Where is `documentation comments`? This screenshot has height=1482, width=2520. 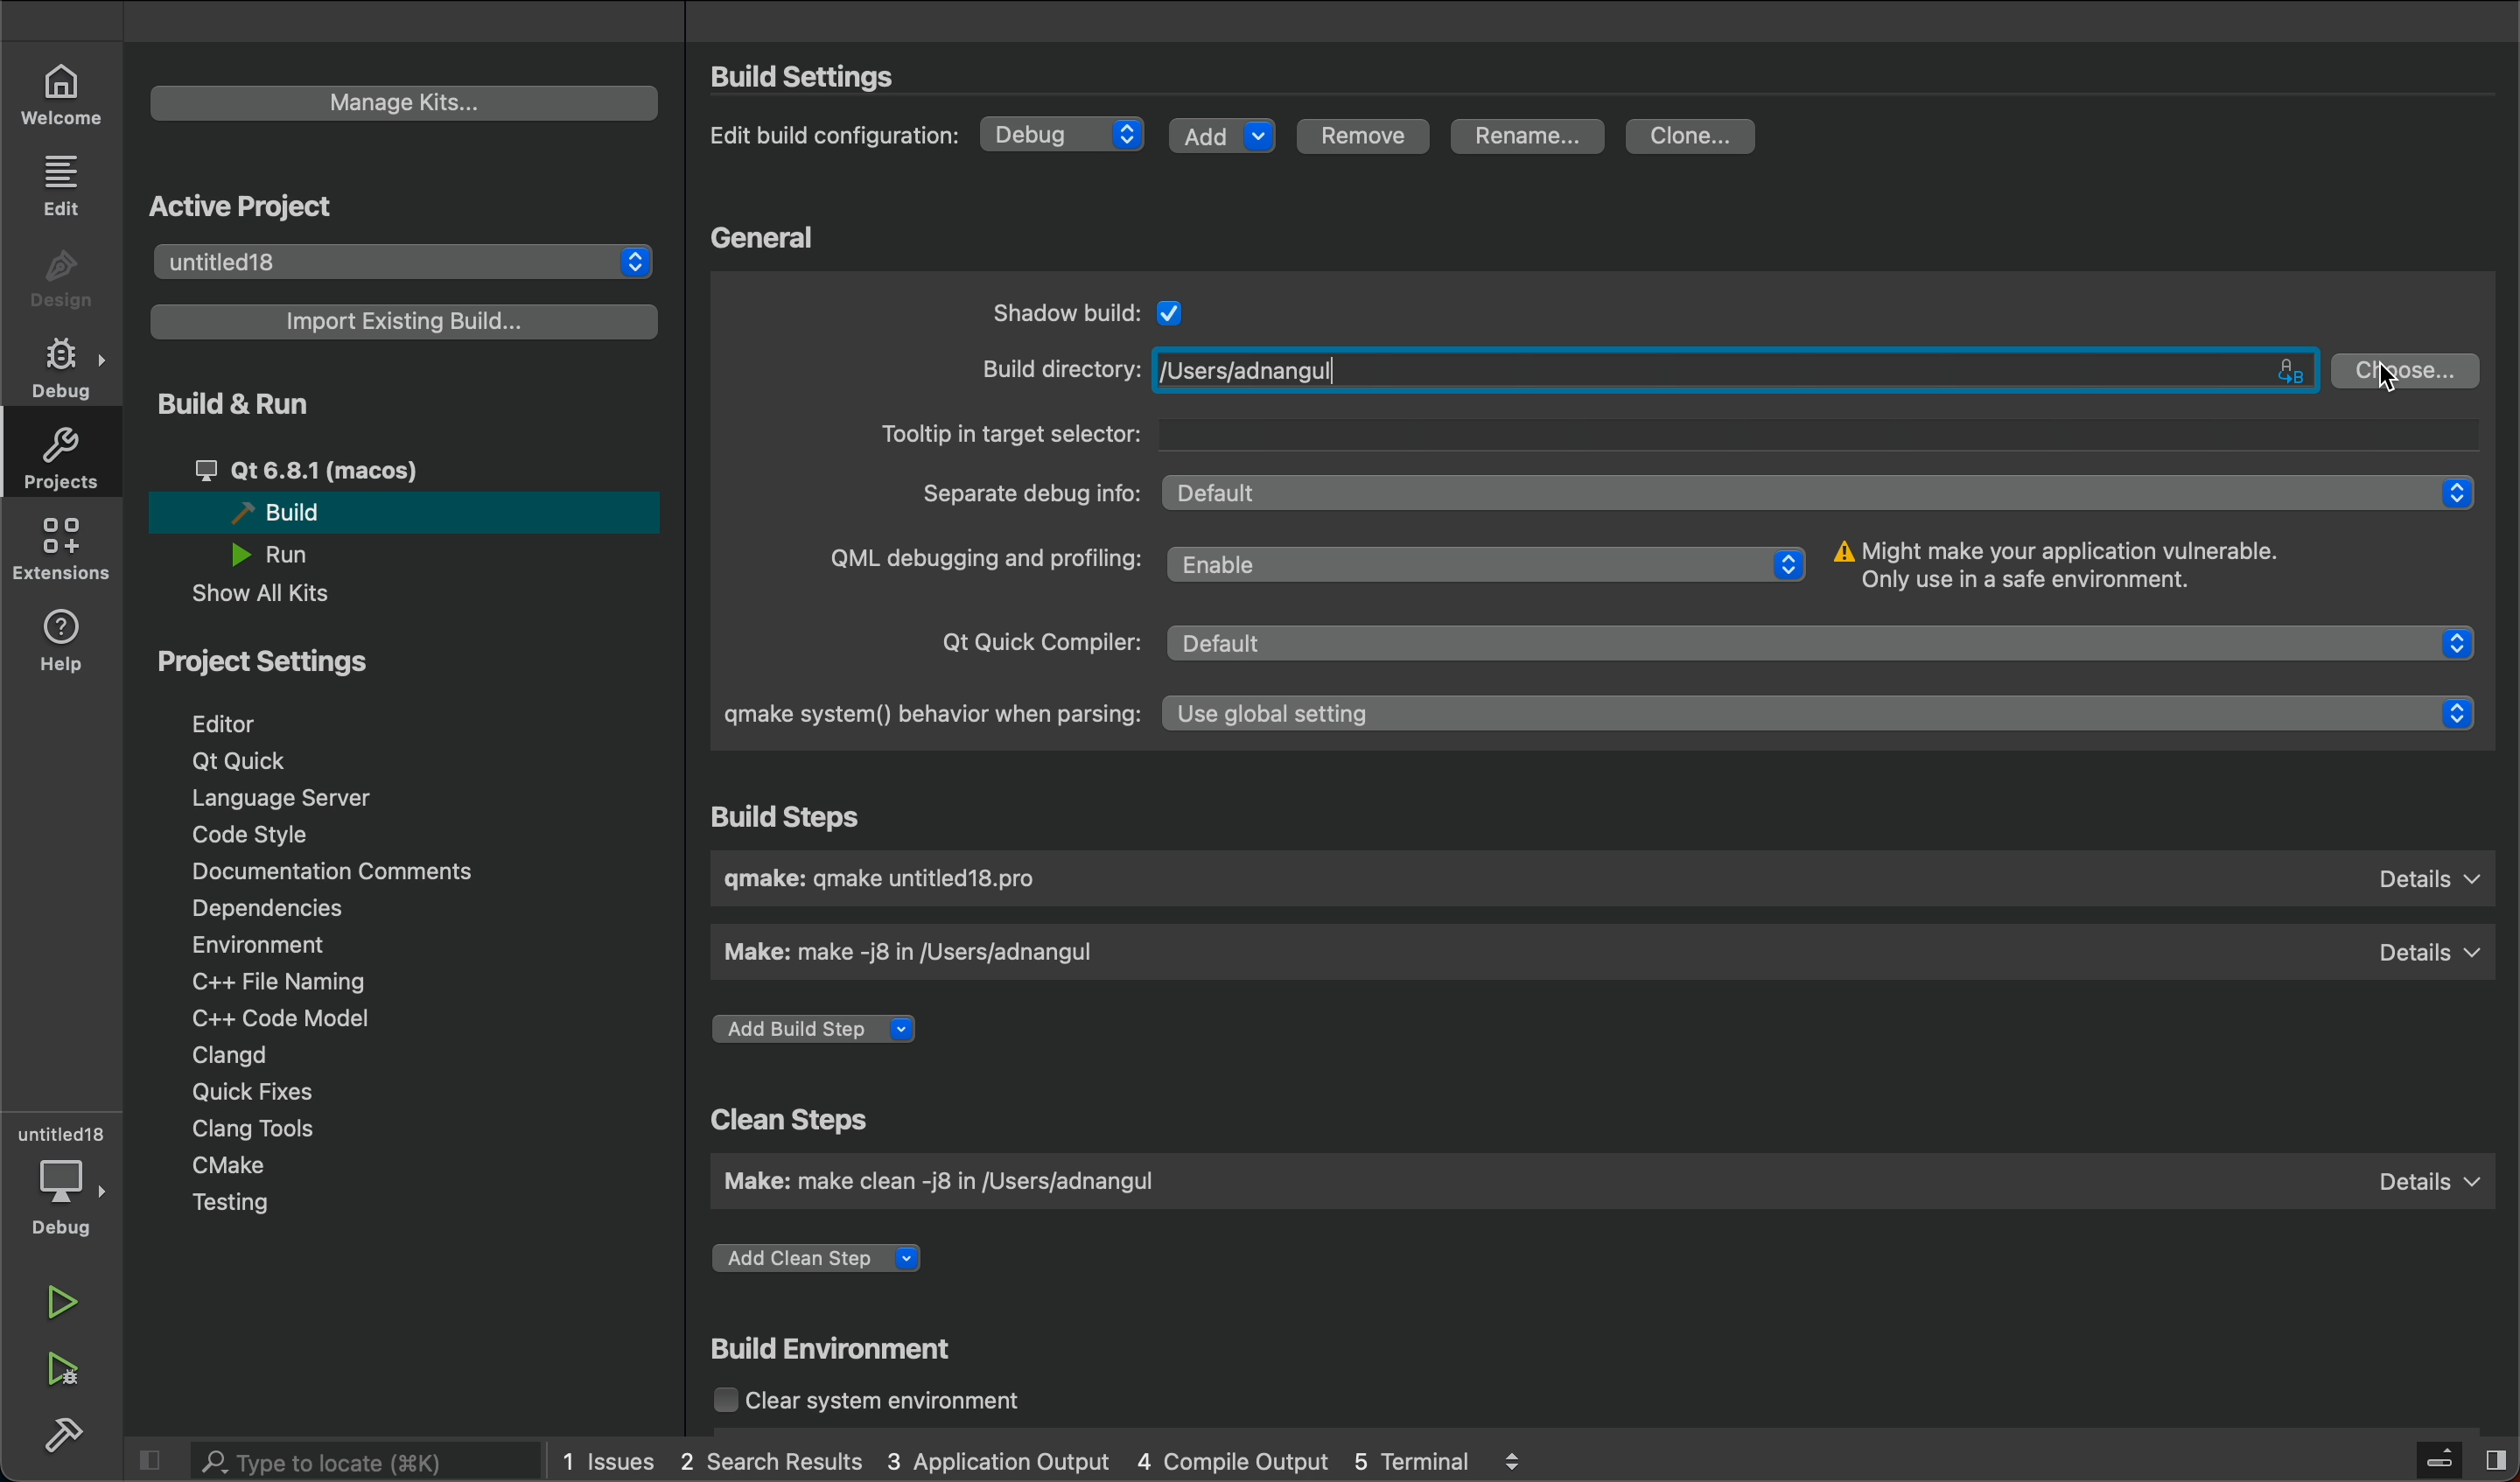
documentation comments is located at coordinates (361, 873).